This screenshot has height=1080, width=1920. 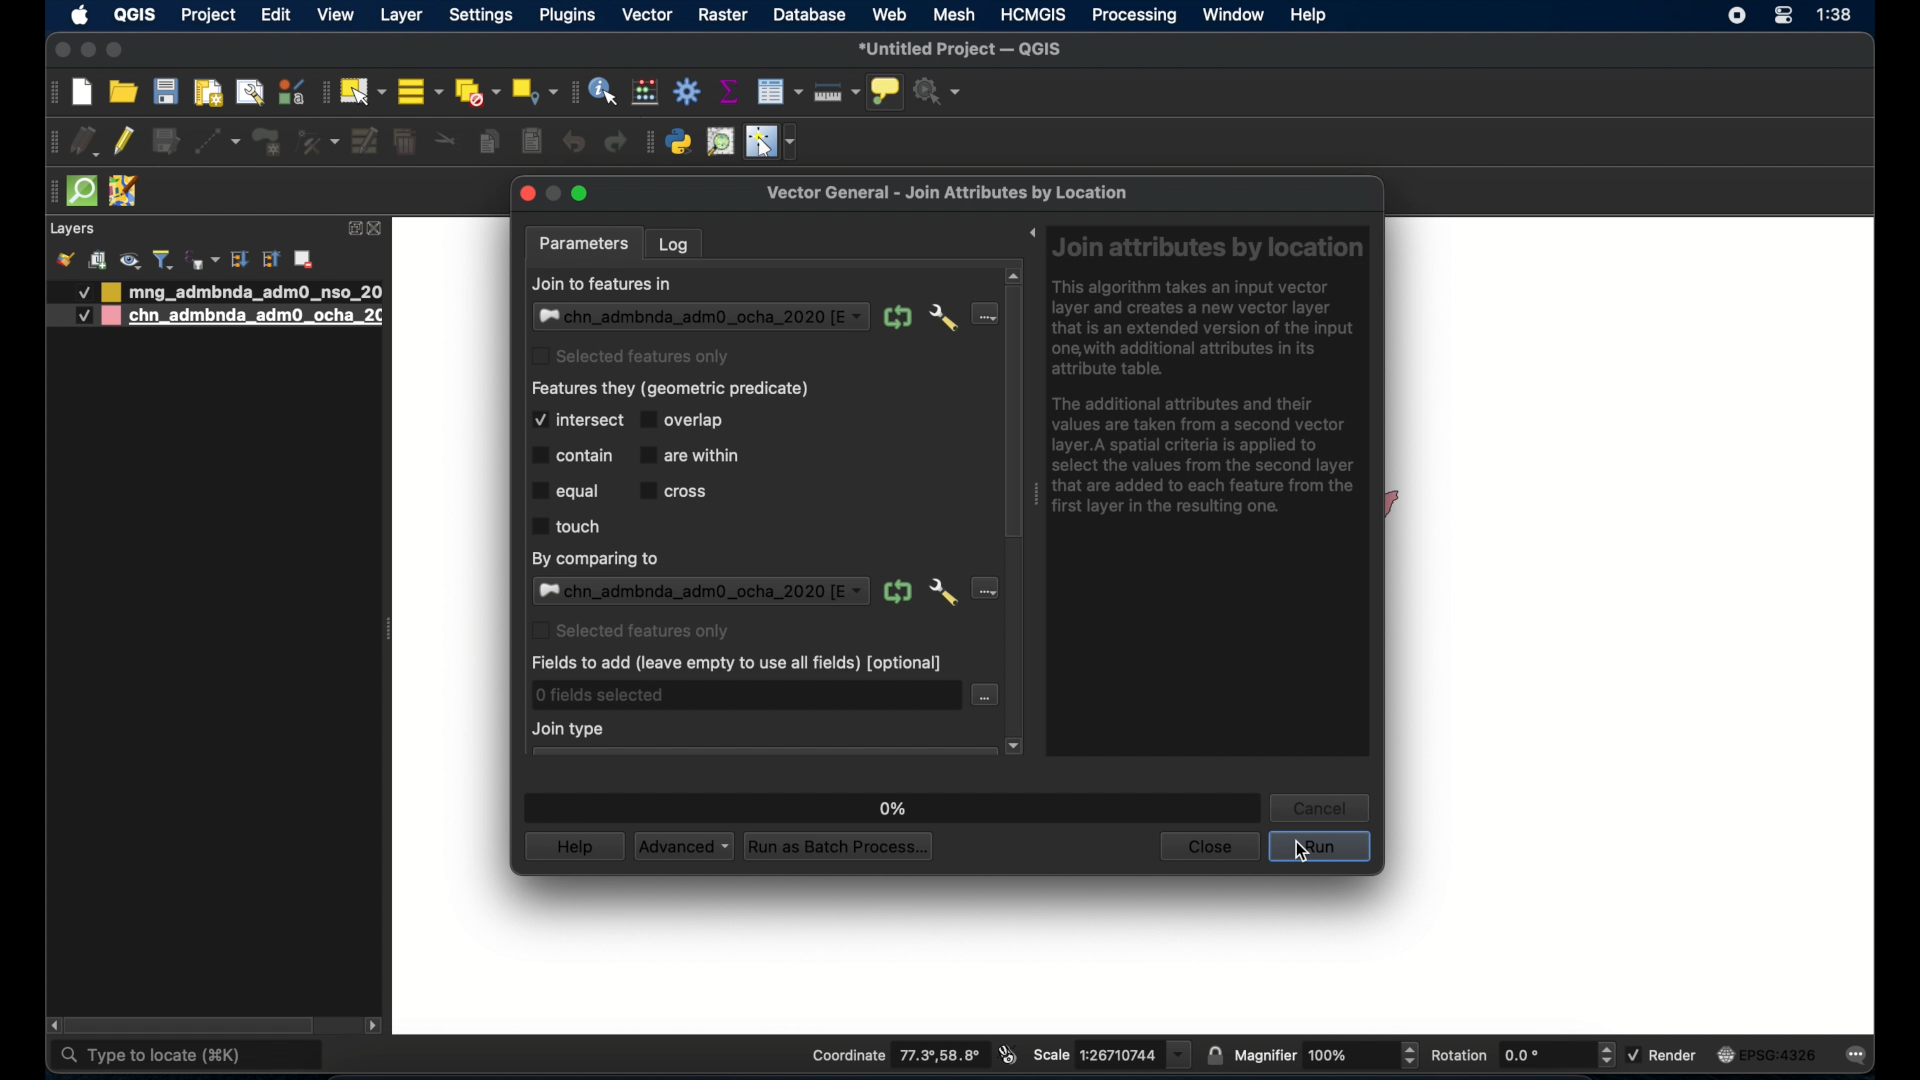 What do you see at coordinates (900, 317) in the screenshot?
I see `iterate over this layer` at bounding box center [900, 317].